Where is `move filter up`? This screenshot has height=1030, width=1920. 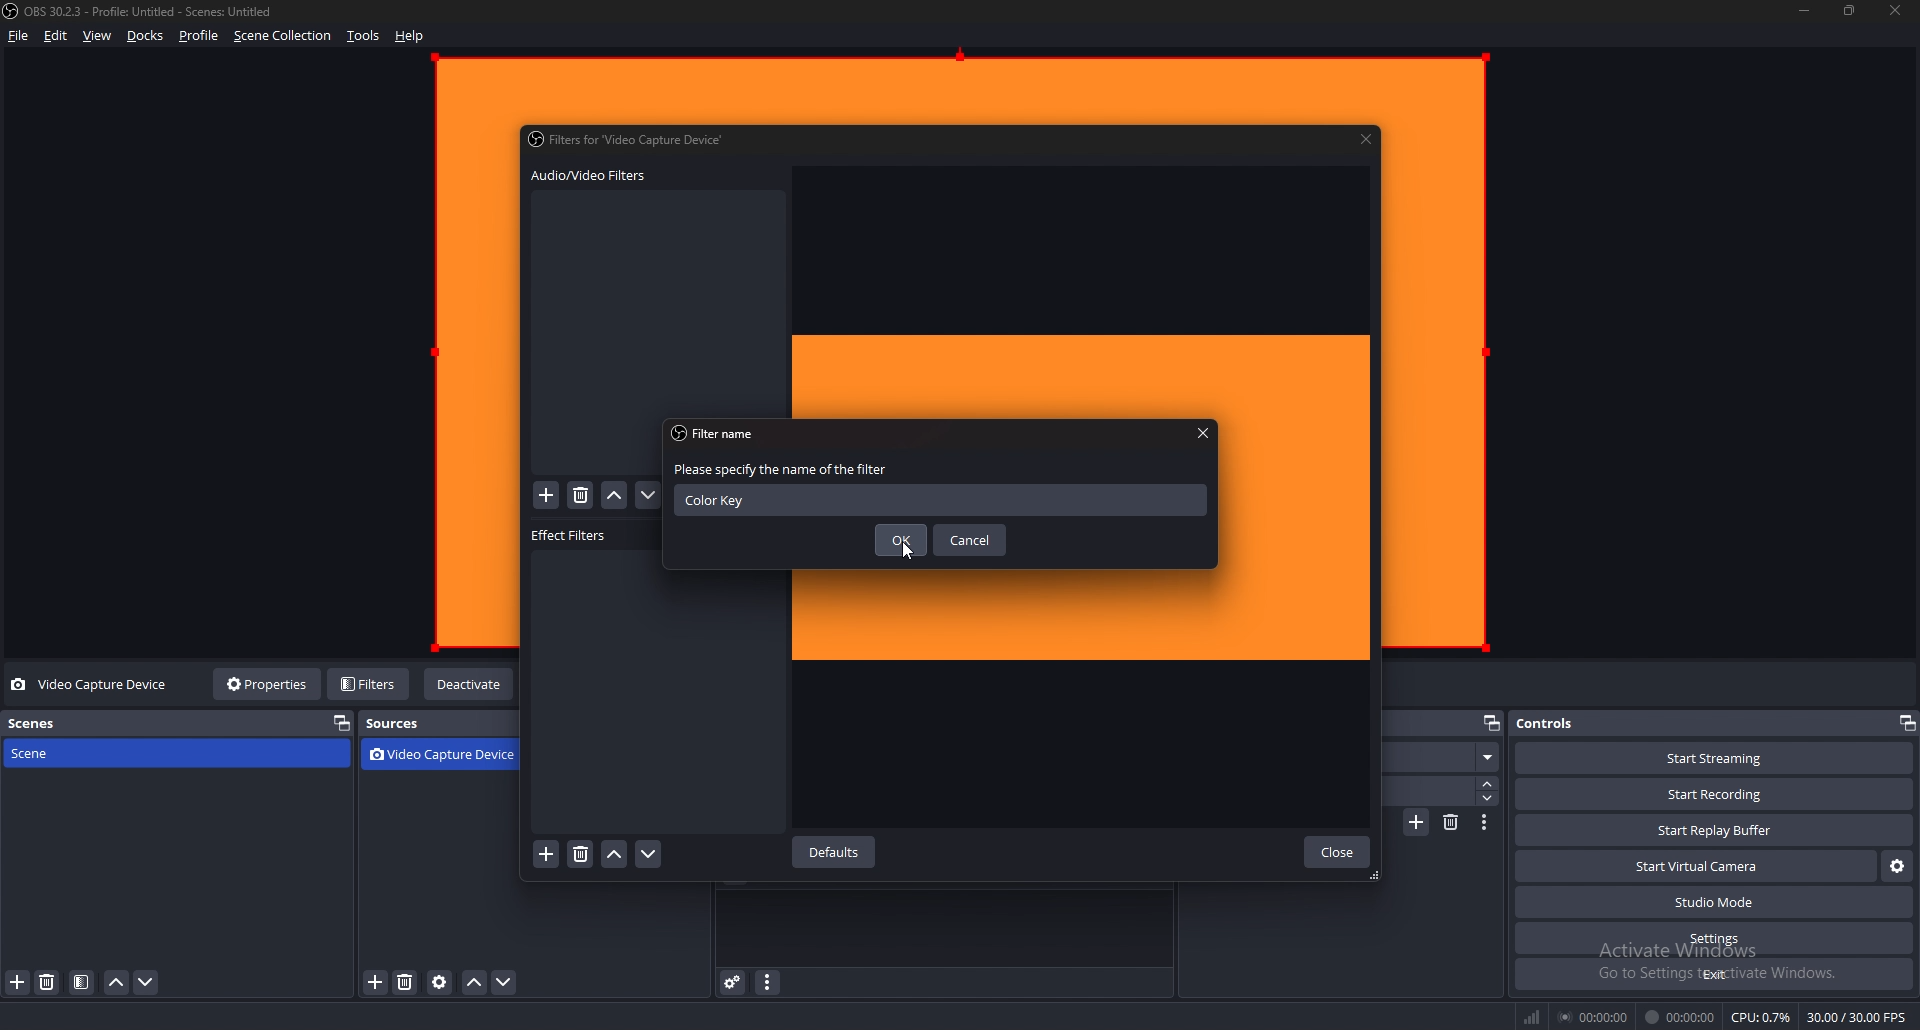
move filter up is located at coordinates (615, 855).